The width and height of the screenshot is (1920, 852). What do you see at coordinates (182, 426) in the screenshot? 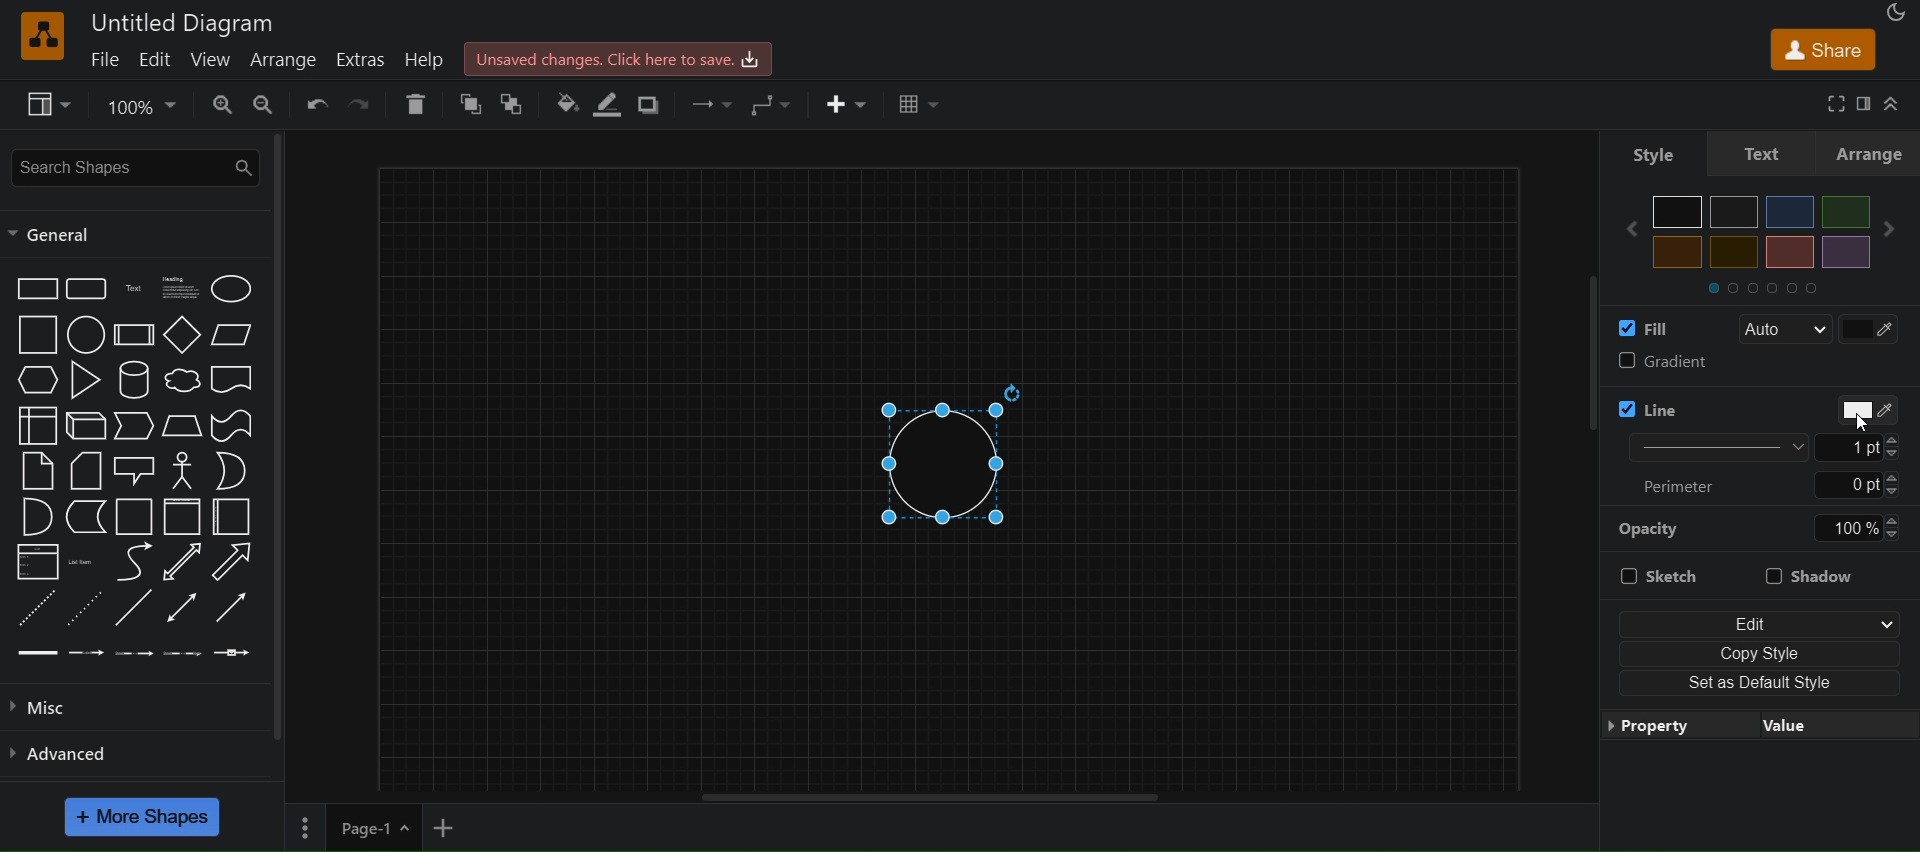
I see `trapezoid` at bounding box center [182, 426].